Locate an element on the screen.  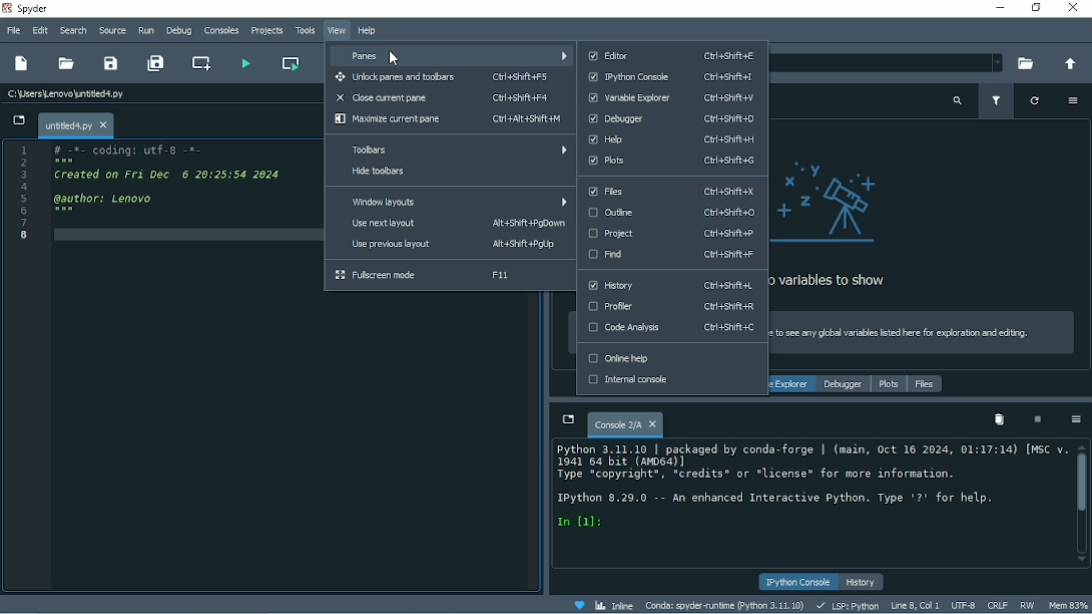
Files is located at coordinates (925, 384).